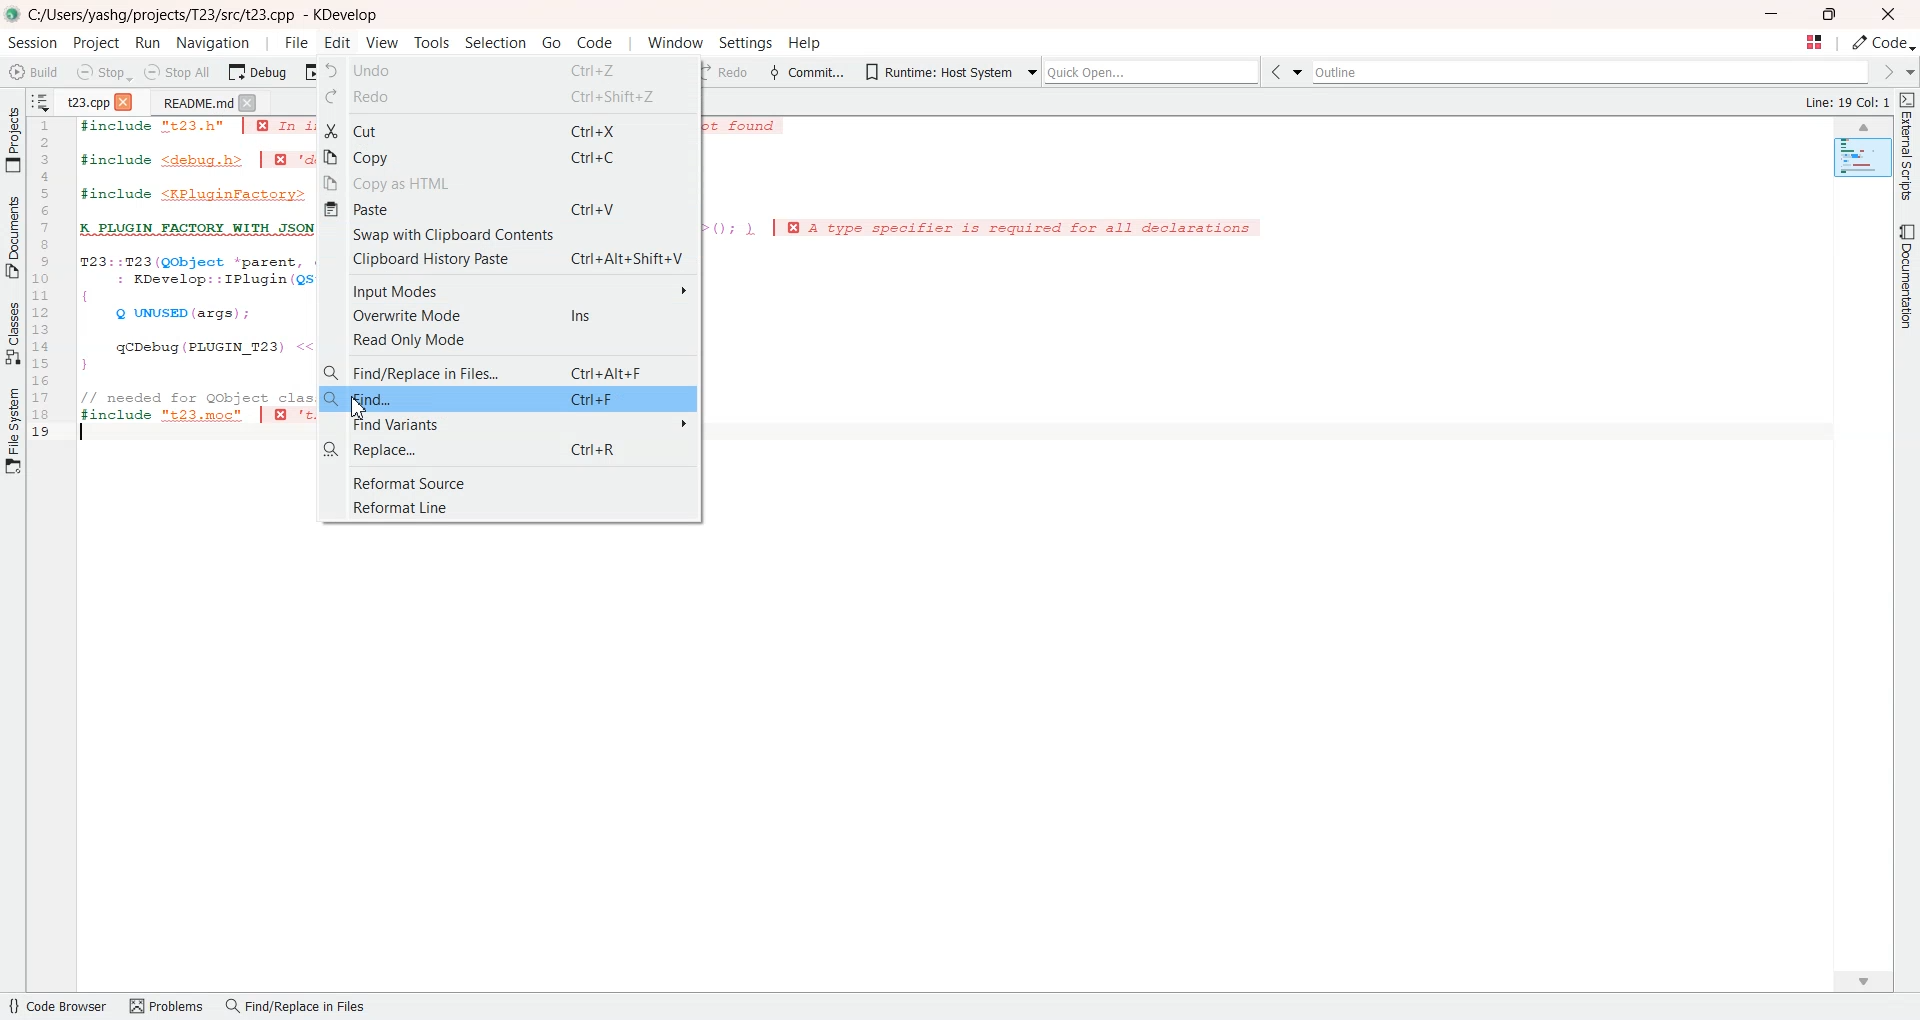 The width and height of the screenshot is (1920, 1020). What do you see at coordinates (935, 70) in the screenshot?
I see `Runtime : Host System` at bounding box center [935, 70].